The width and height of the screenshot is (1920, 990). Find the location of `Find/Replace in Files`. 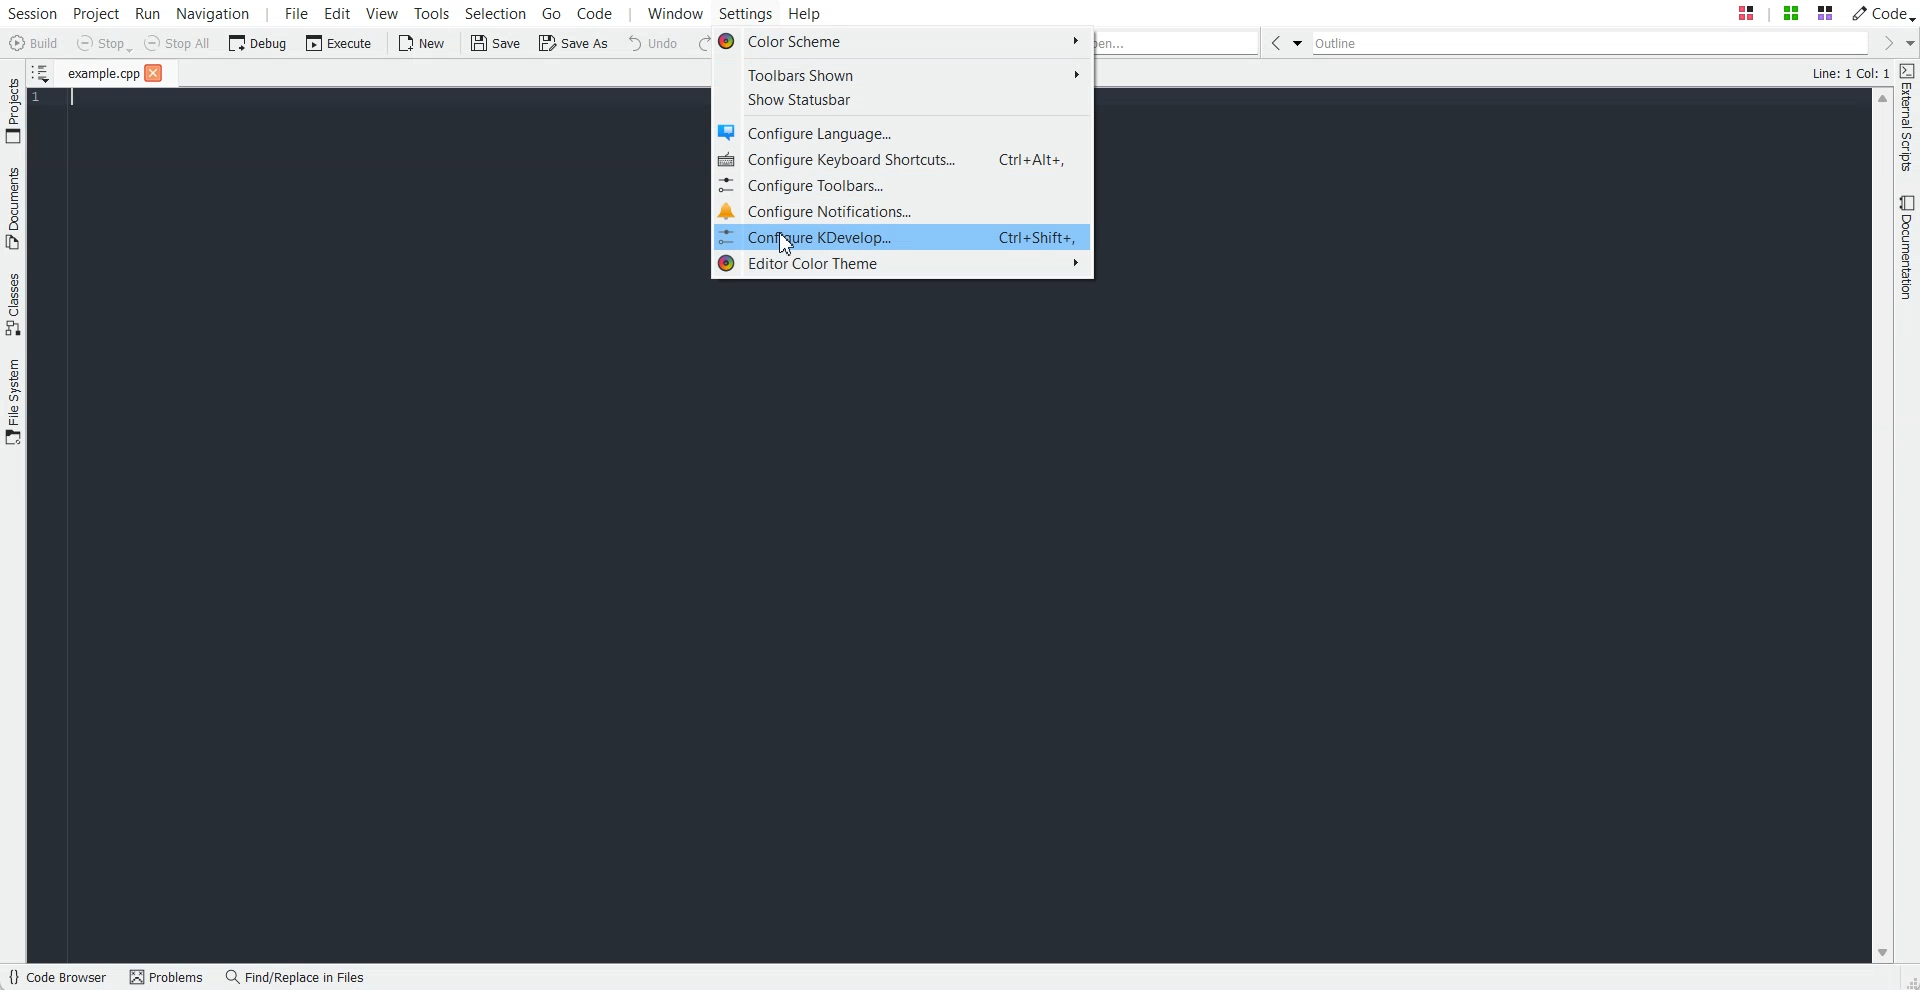

Find/Replace in Files is located at coordinates (297, 977).